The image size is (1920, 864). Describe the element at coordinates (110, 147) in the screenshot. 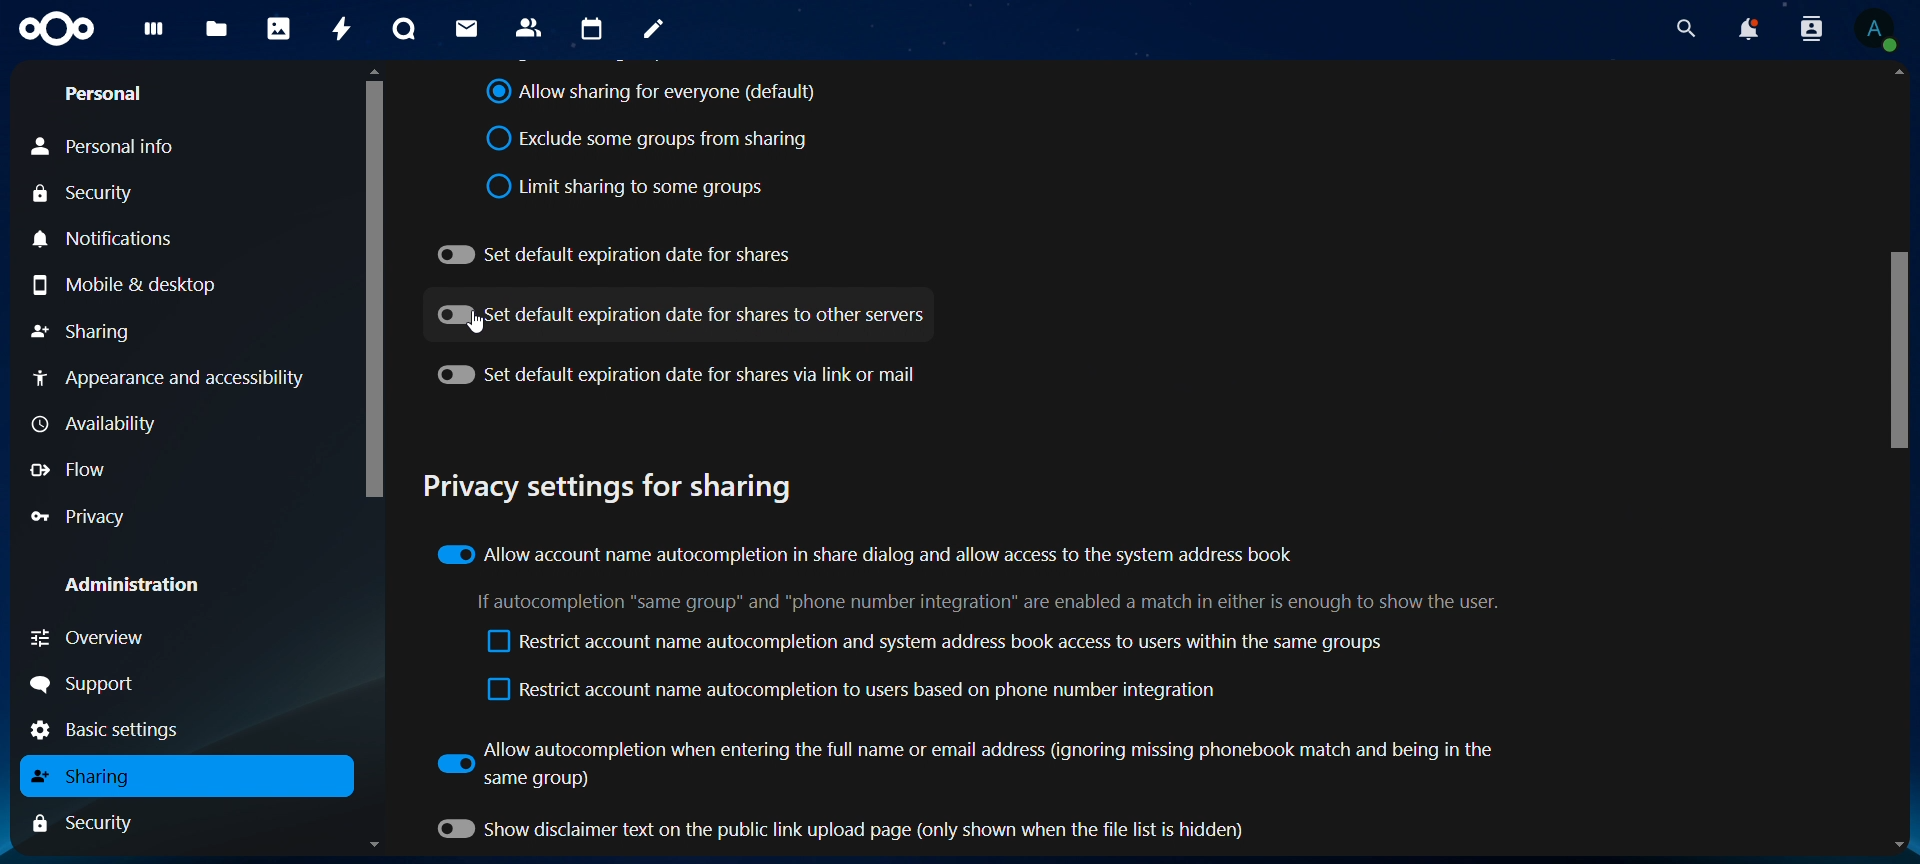

I see `personal info` at that location.